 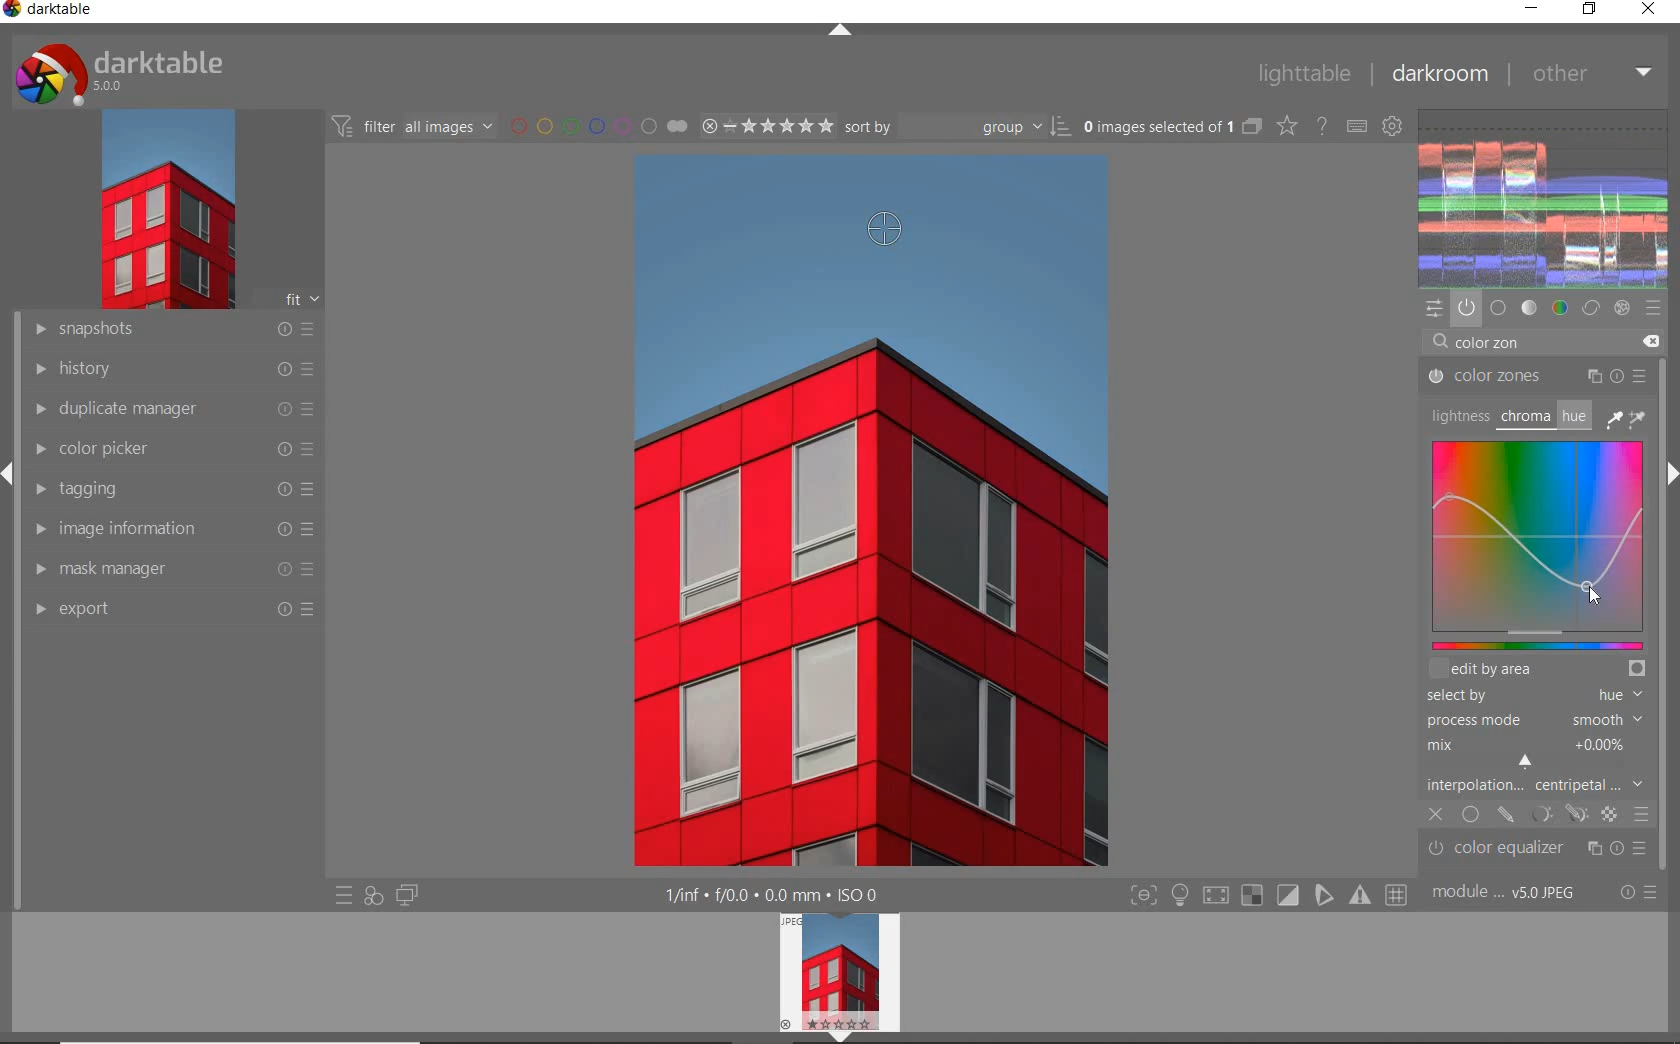 What do you see at coordinates (171, 568) in the screenshot?
I see `mask manager` at bounding box center [171, 568].